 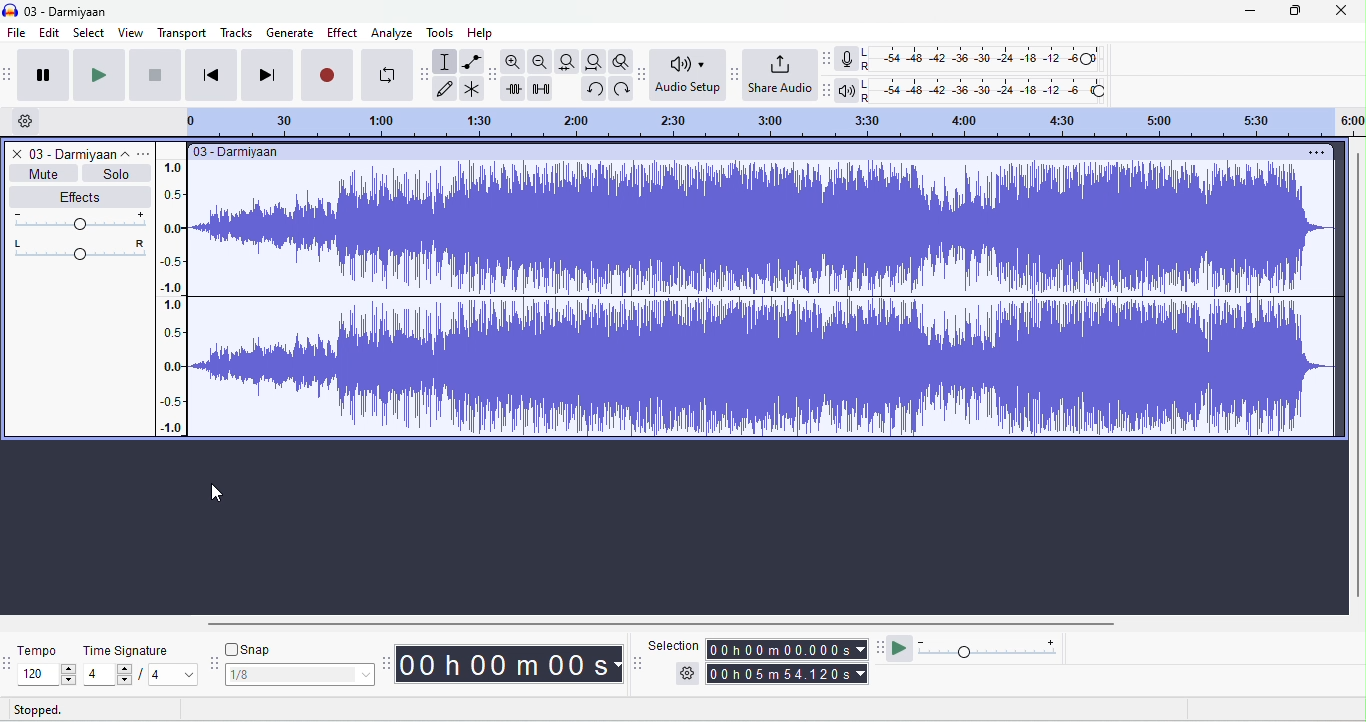 I want to click on effects, so click(x=76, y=197).